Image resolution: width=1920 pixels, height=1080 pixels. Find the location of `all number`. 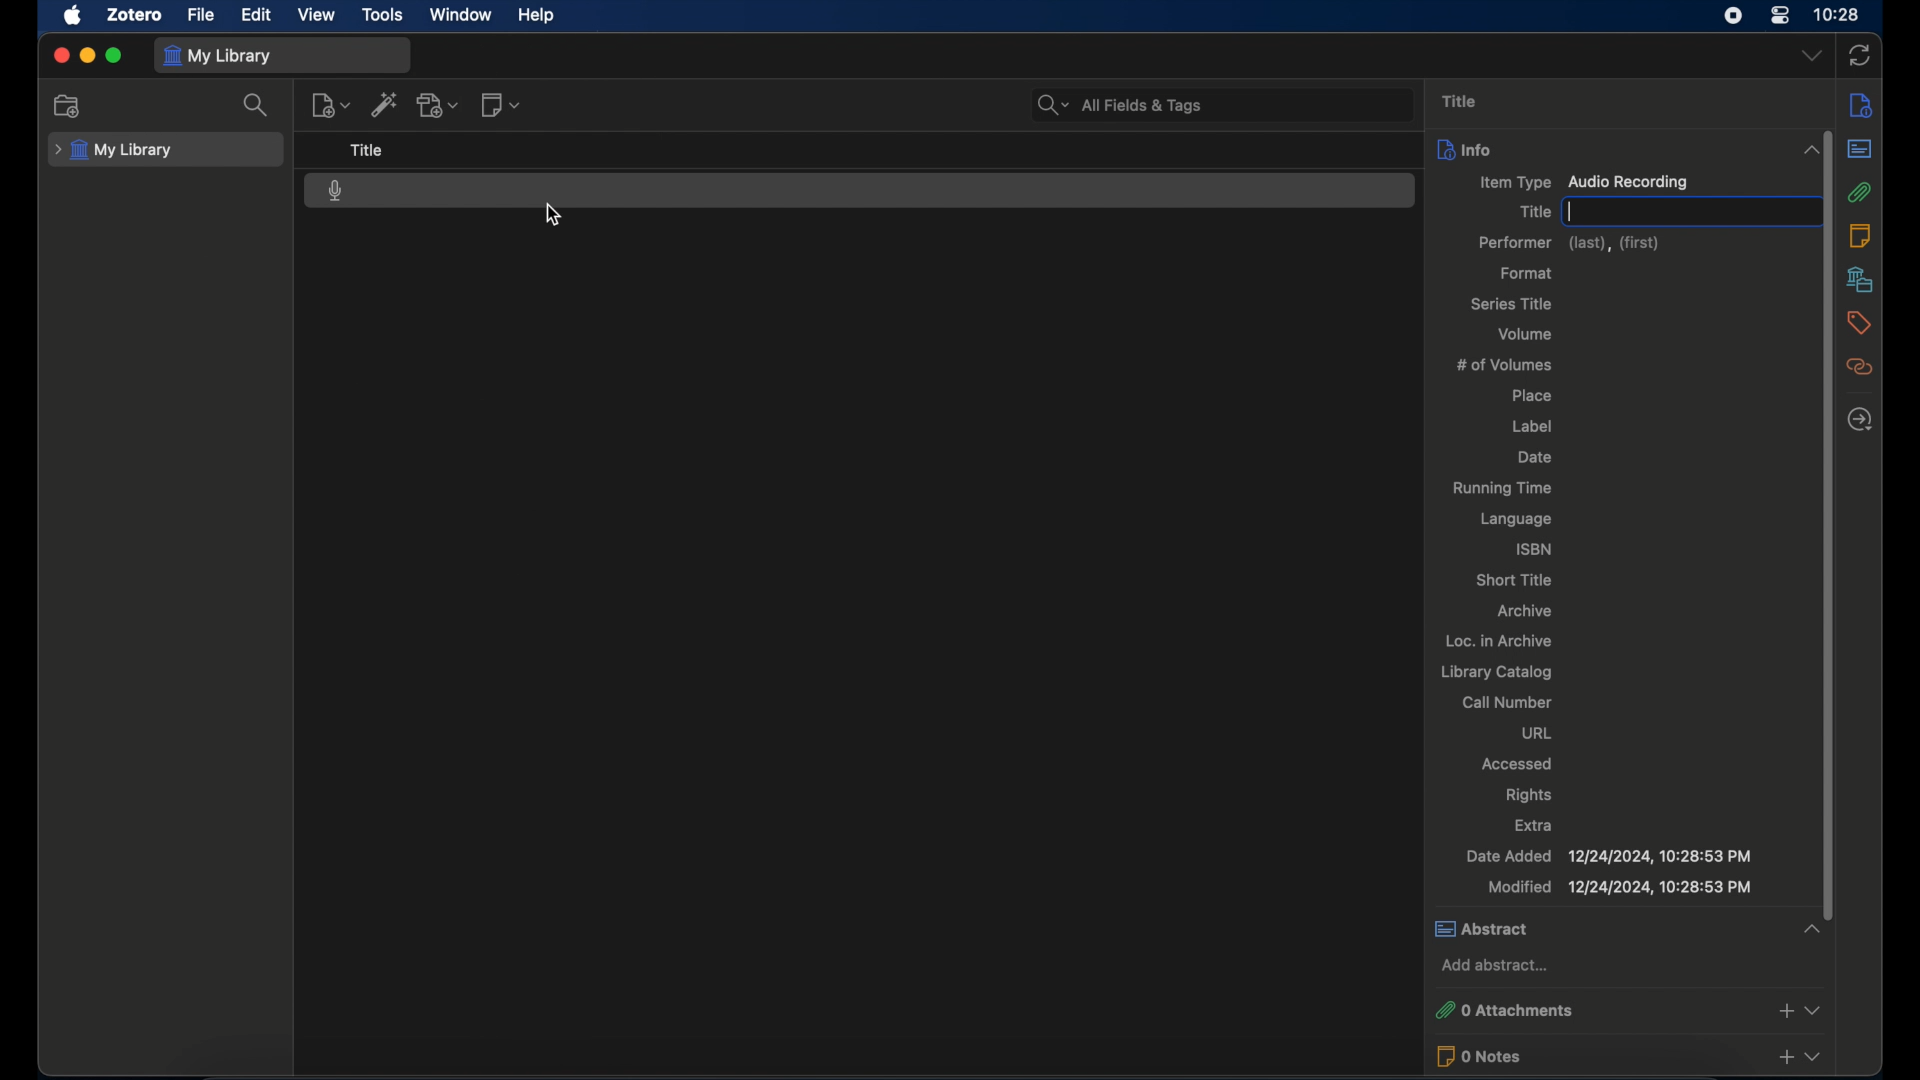

all number is located at coordinates (1508, 701).